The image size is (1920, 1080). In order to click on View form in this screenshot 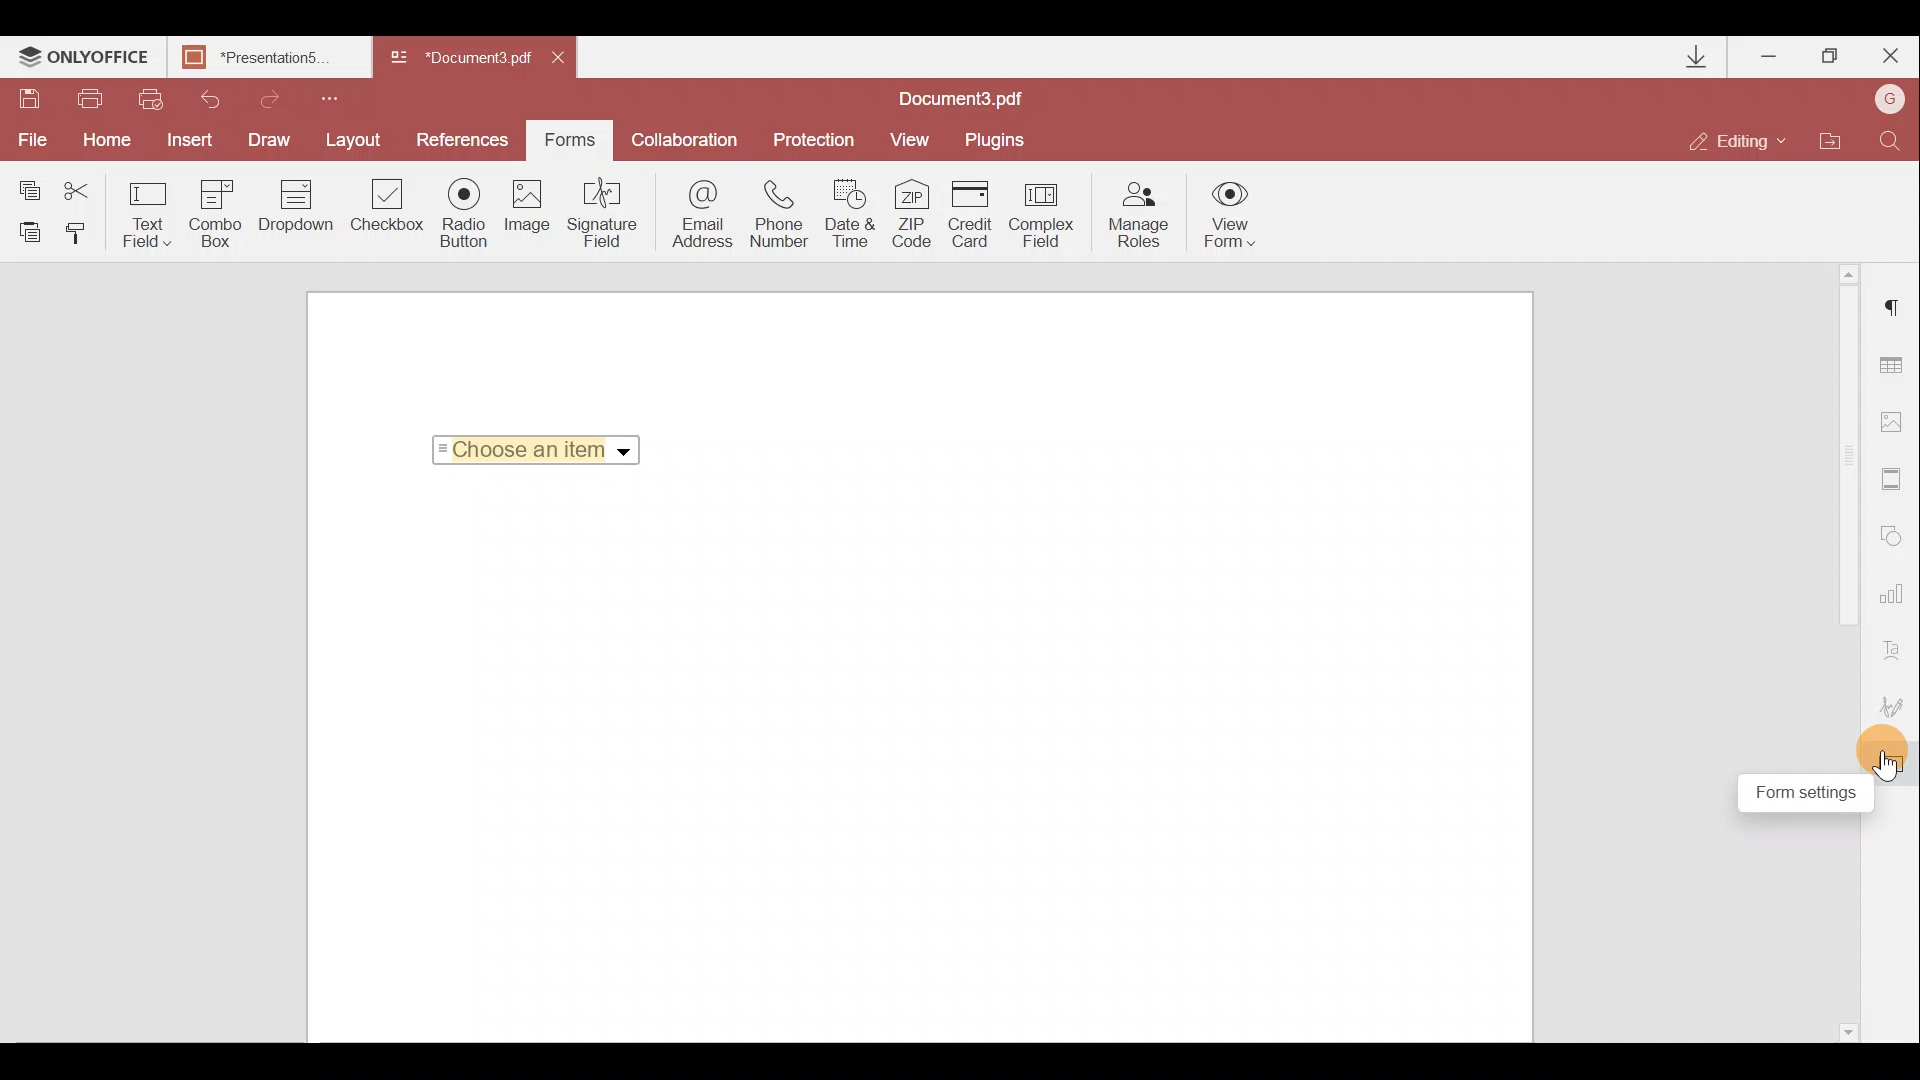, I will do `click(1231, 214)`.